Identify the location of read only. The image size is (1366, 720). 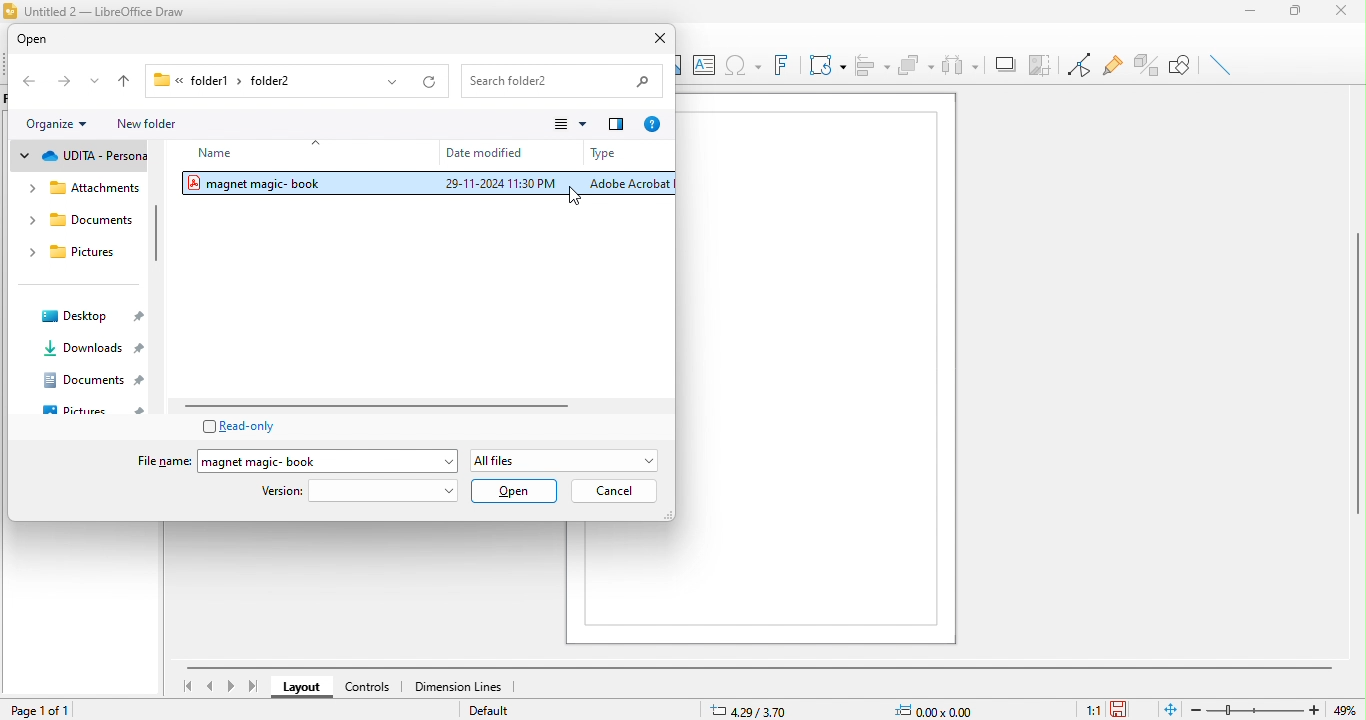
(246, 425).